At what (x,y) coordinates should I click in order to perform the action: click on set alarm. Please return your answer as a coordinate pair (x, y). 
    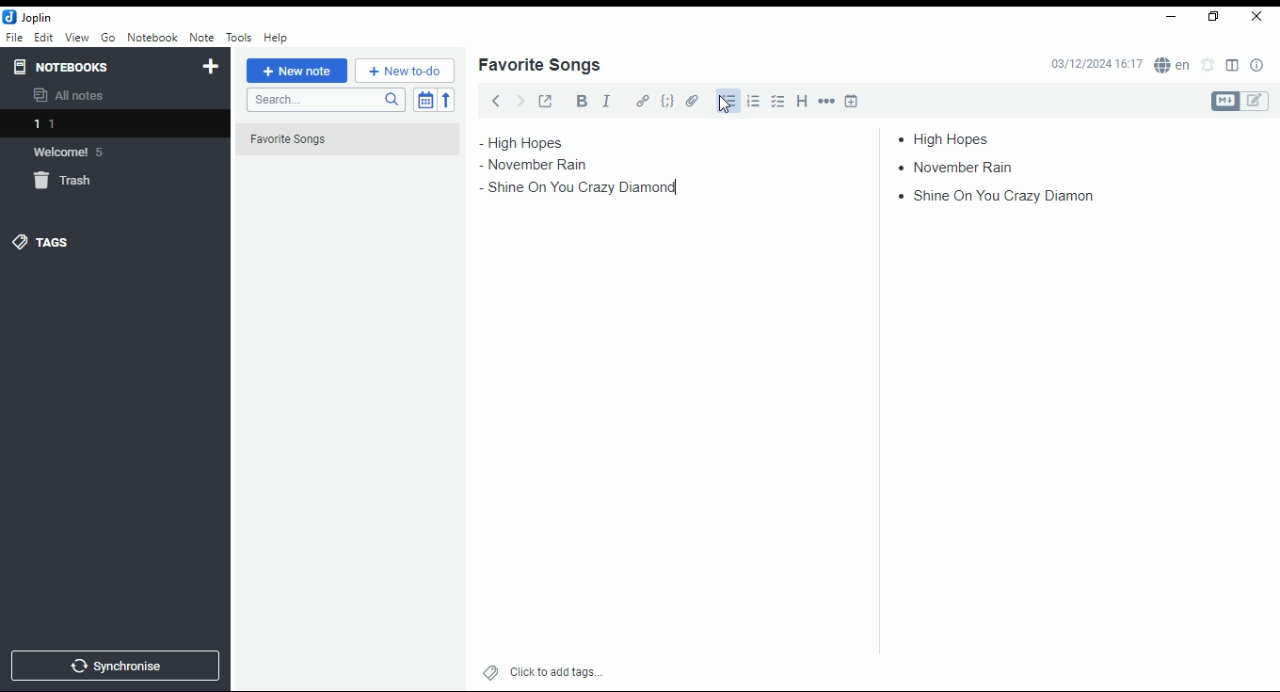
    Looking at the image, I should click on (1209, 65).